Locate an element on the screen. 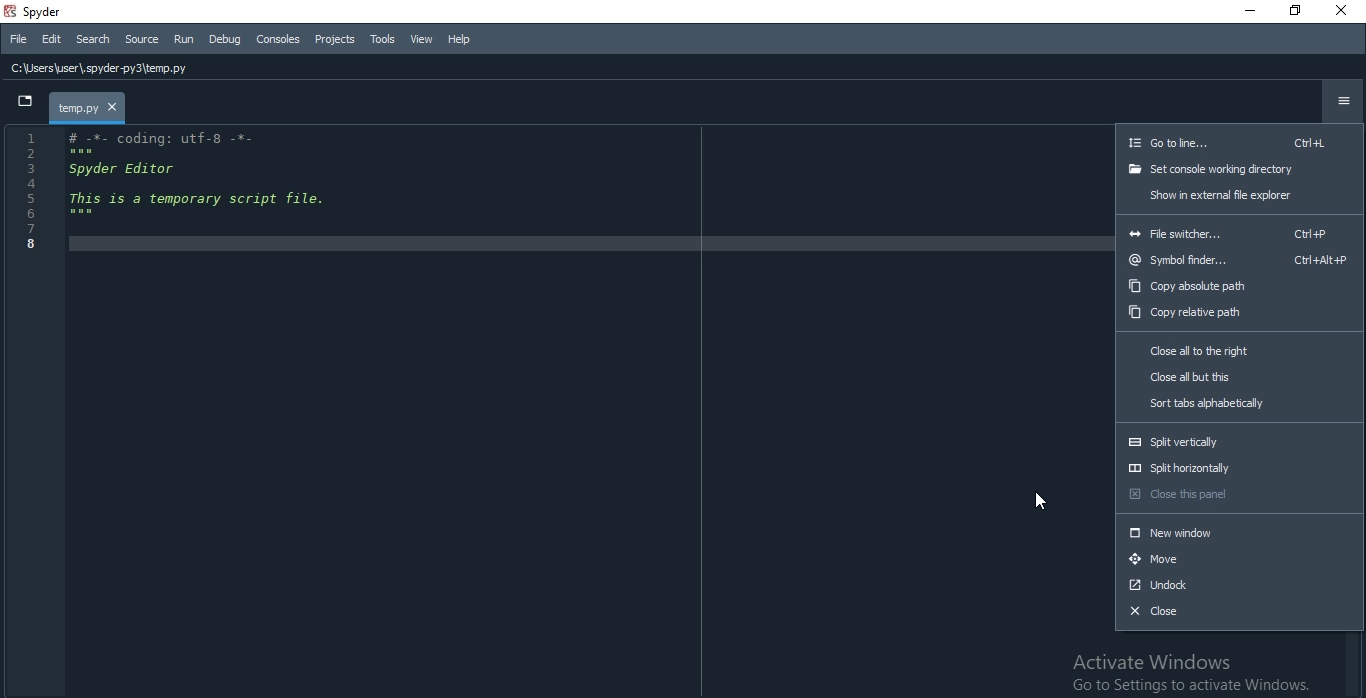 This screenshot has height=698, width=1366. file switcher is located at coordinates (1238, 231).